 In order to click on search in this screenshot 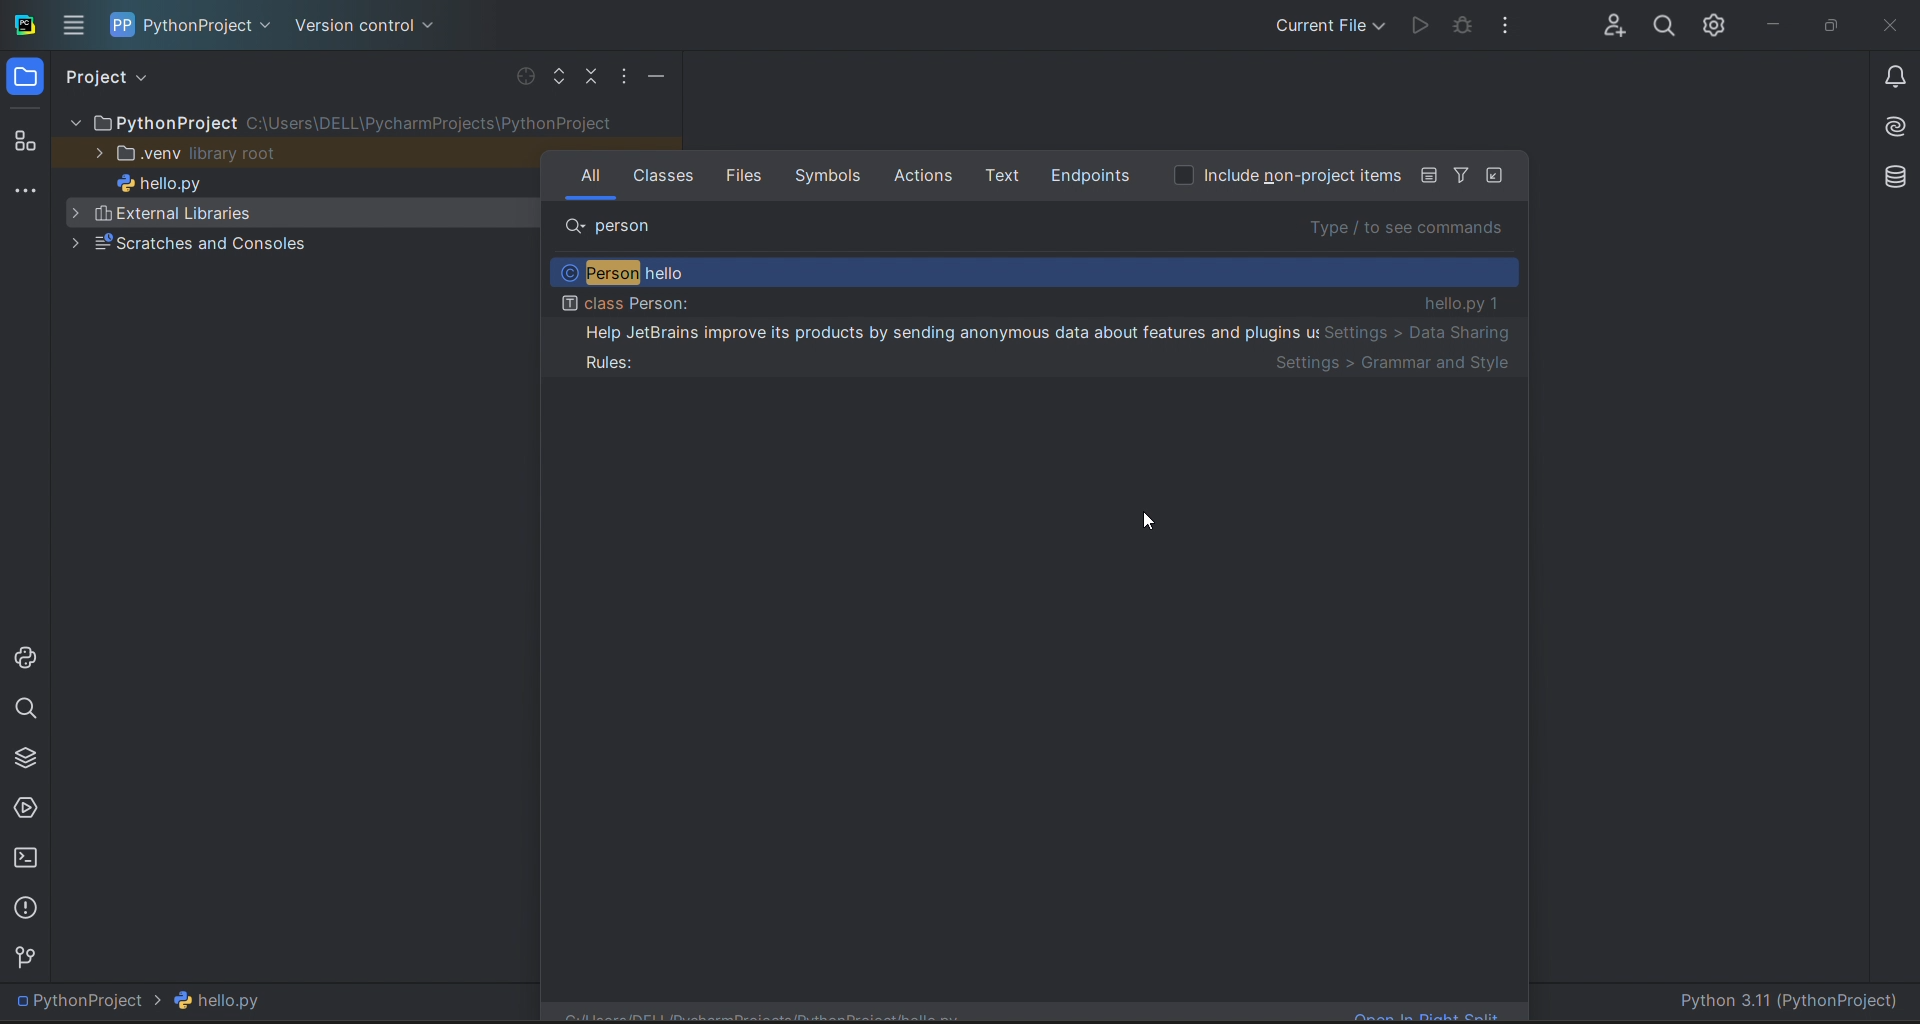, I will do `click(26, 708)`.